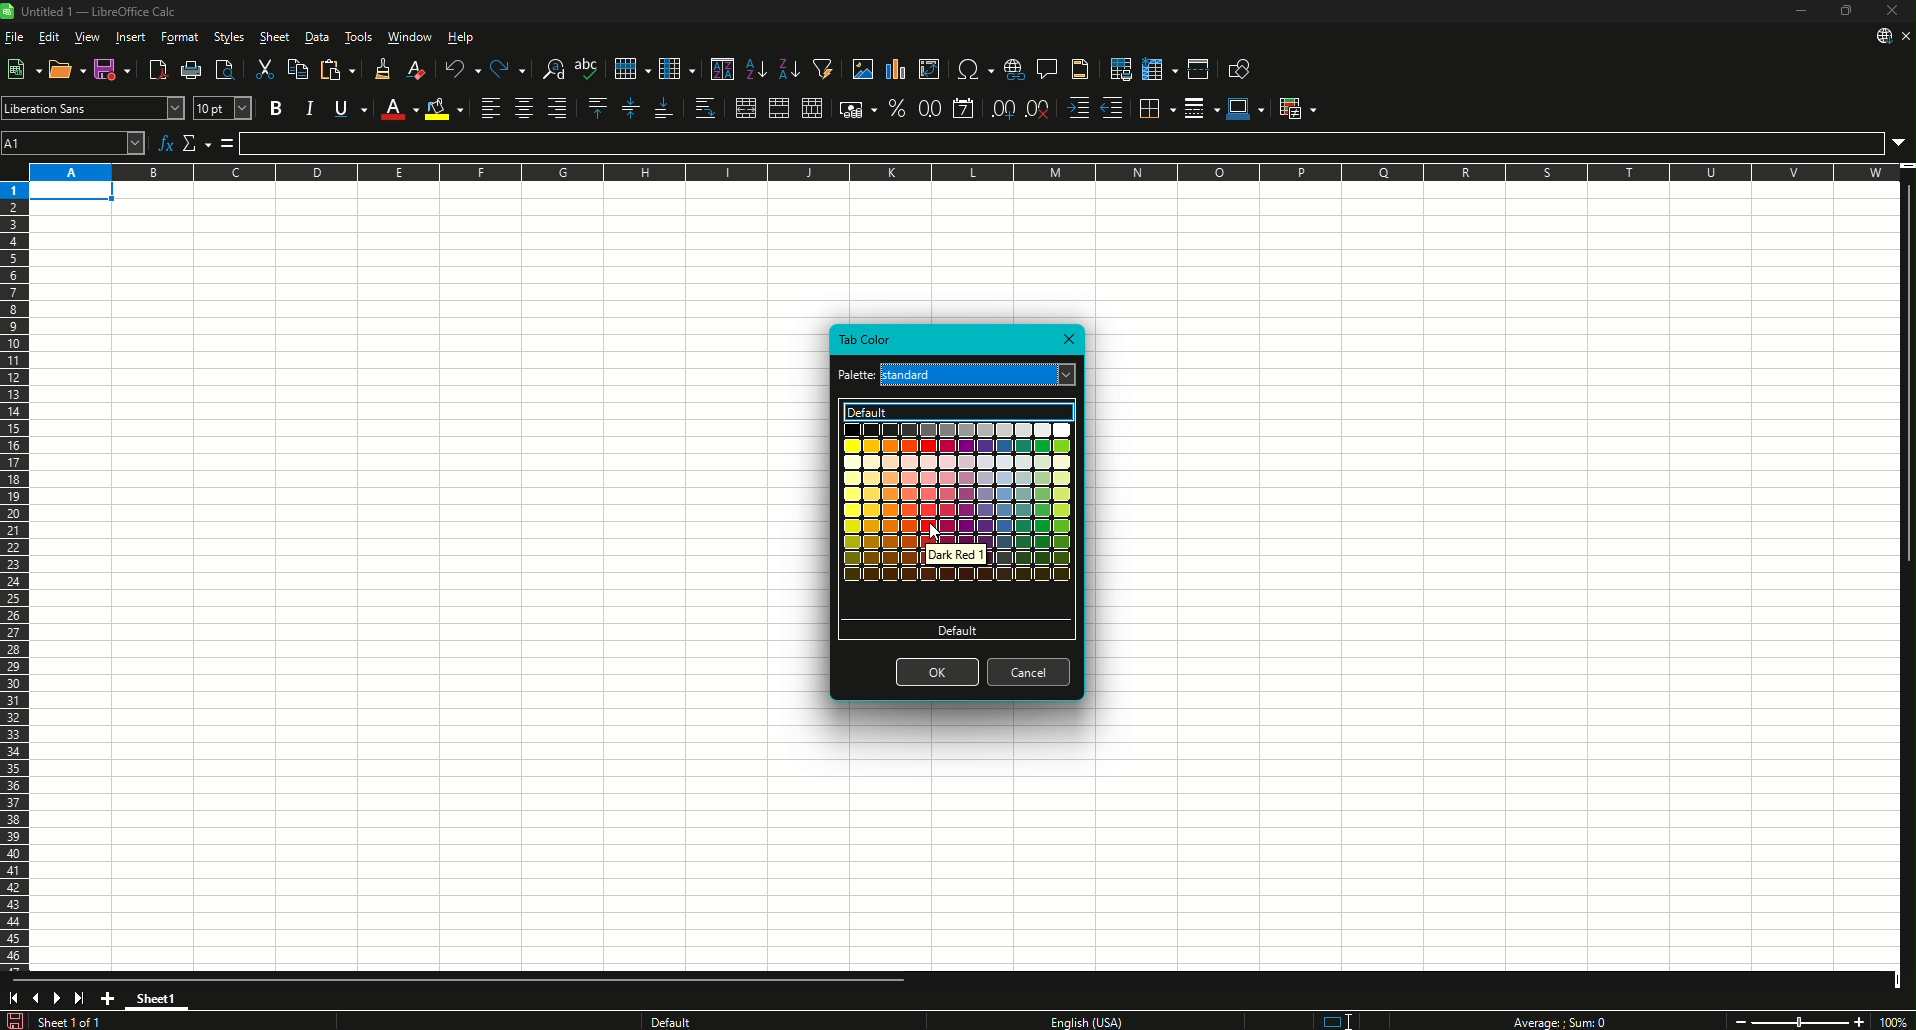 This screenshot has width=1916, height=1030. What do you see at coordinates (1242, 67) in the screenshot?
I see `Show Draw Function` at bounding box center [1242, 67].